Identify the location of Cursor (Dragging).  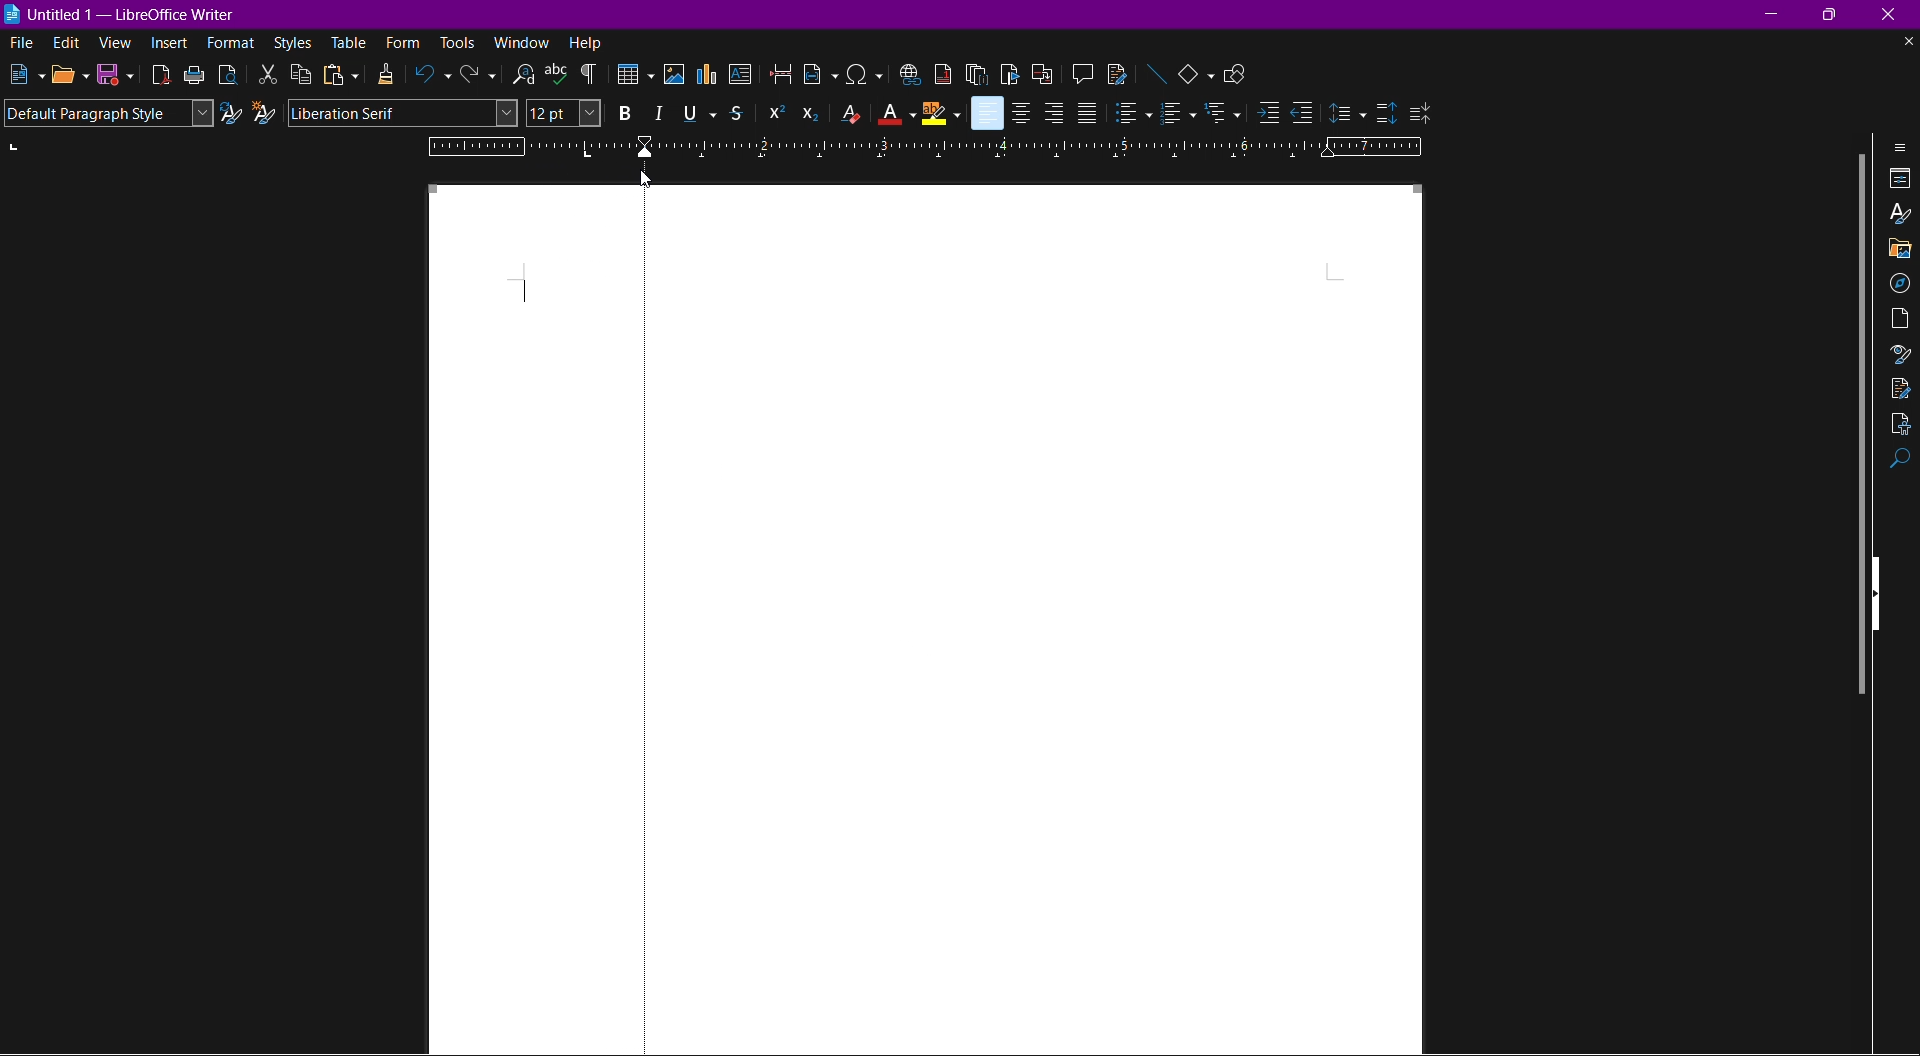
(649, 179).